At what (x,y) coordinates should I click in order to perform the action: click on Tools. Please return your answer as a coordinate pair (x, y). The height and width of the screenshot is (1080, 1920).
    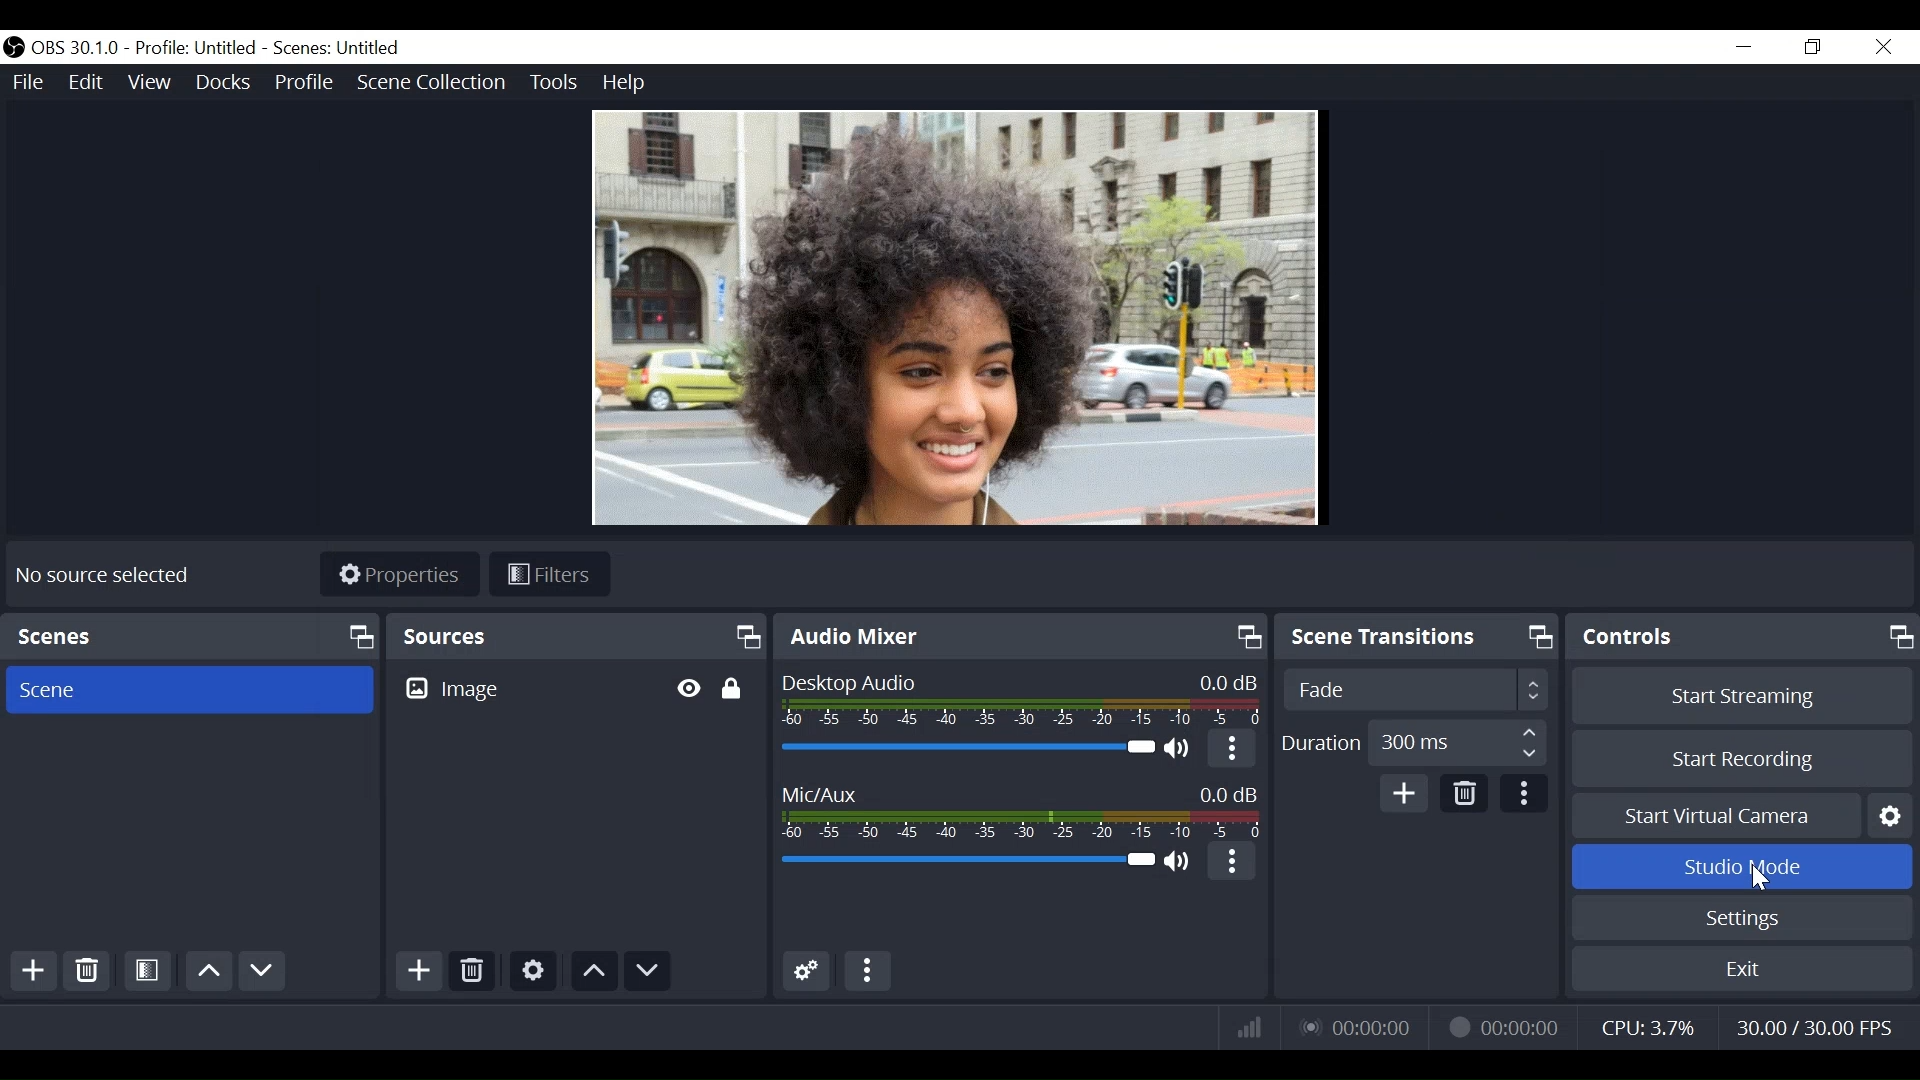
    Looking at the image, I should click on (554, 84).